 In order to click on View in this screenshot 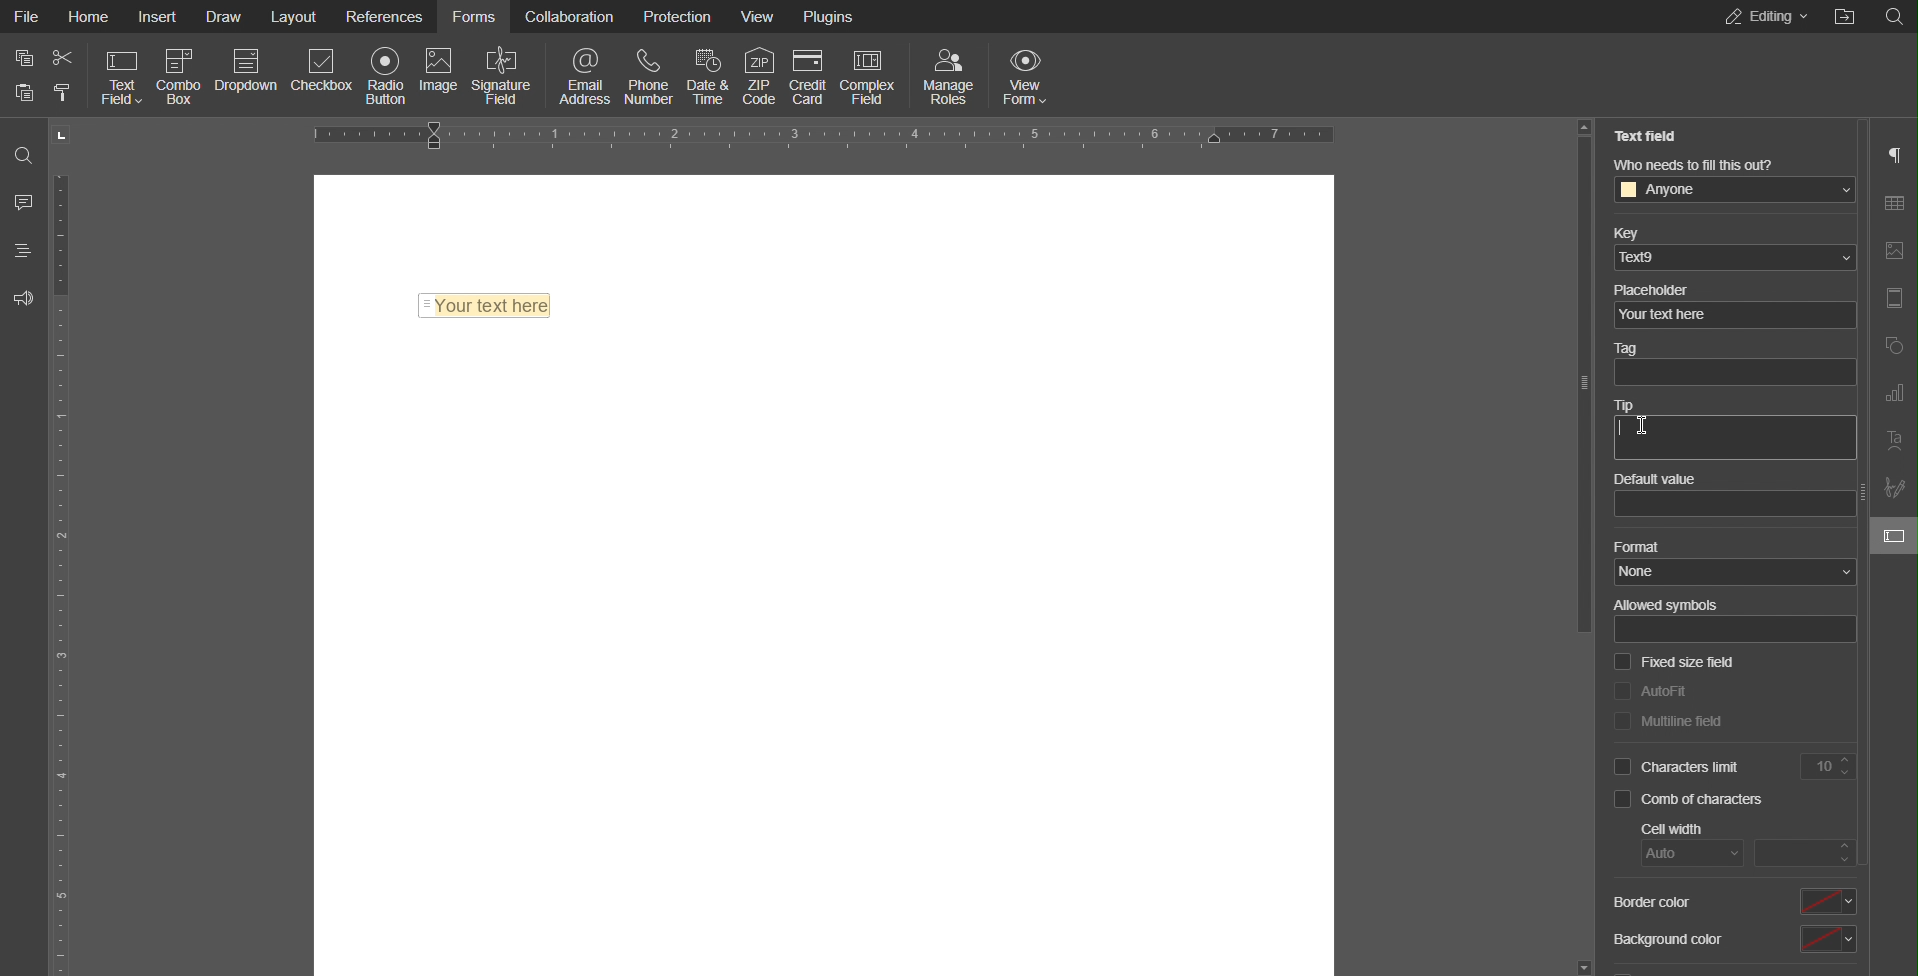, I will do `click(761, 15)`.